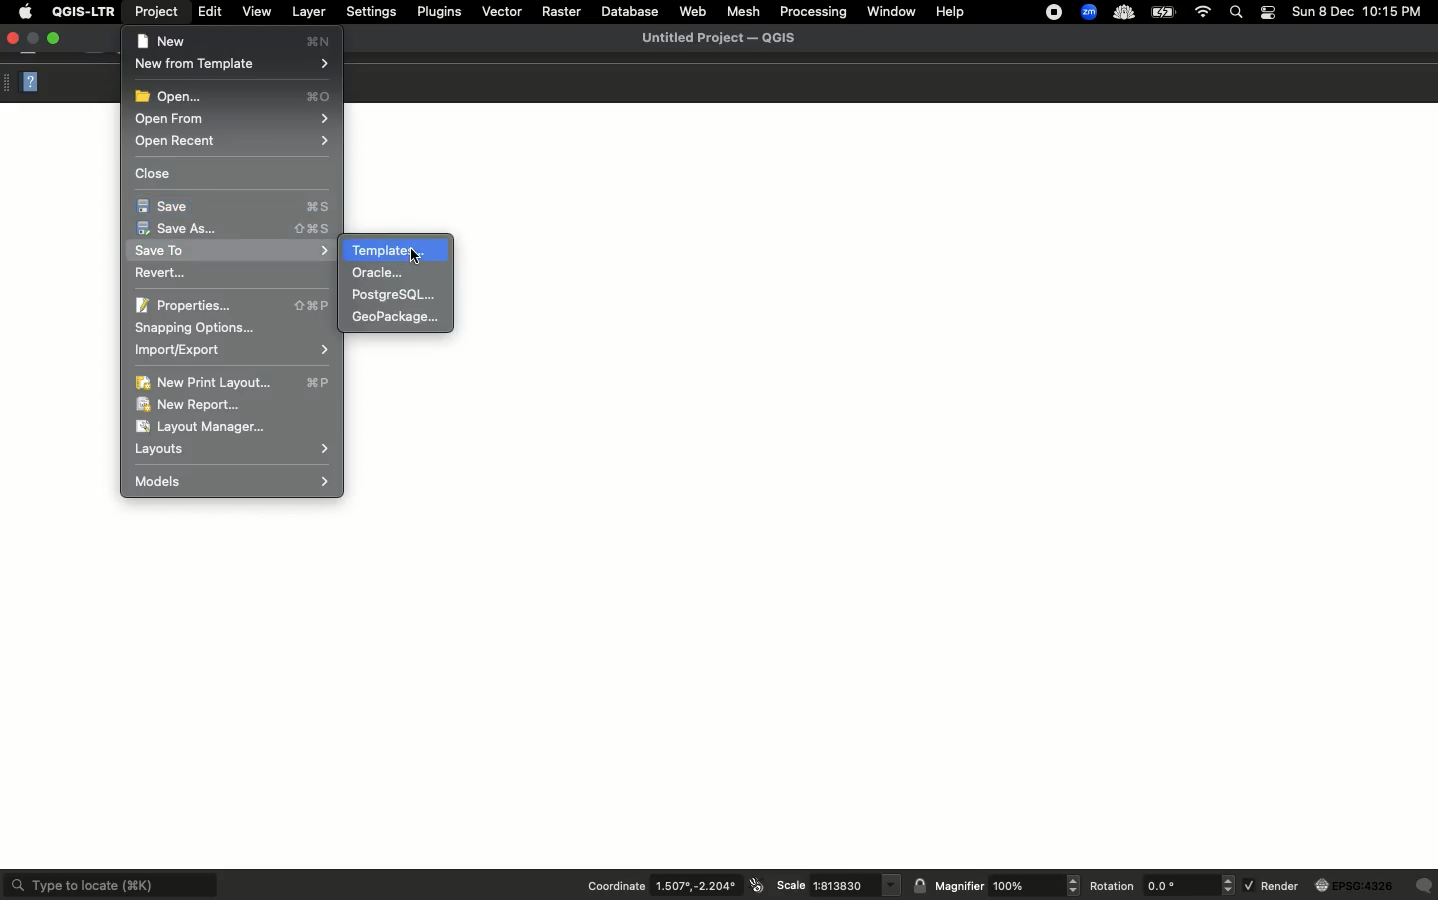 This screenshot has height=900, width=1438. What do you see at coordinates (194, 406) in the screenshot?
I see `New report` at bounding box center [194, 406].